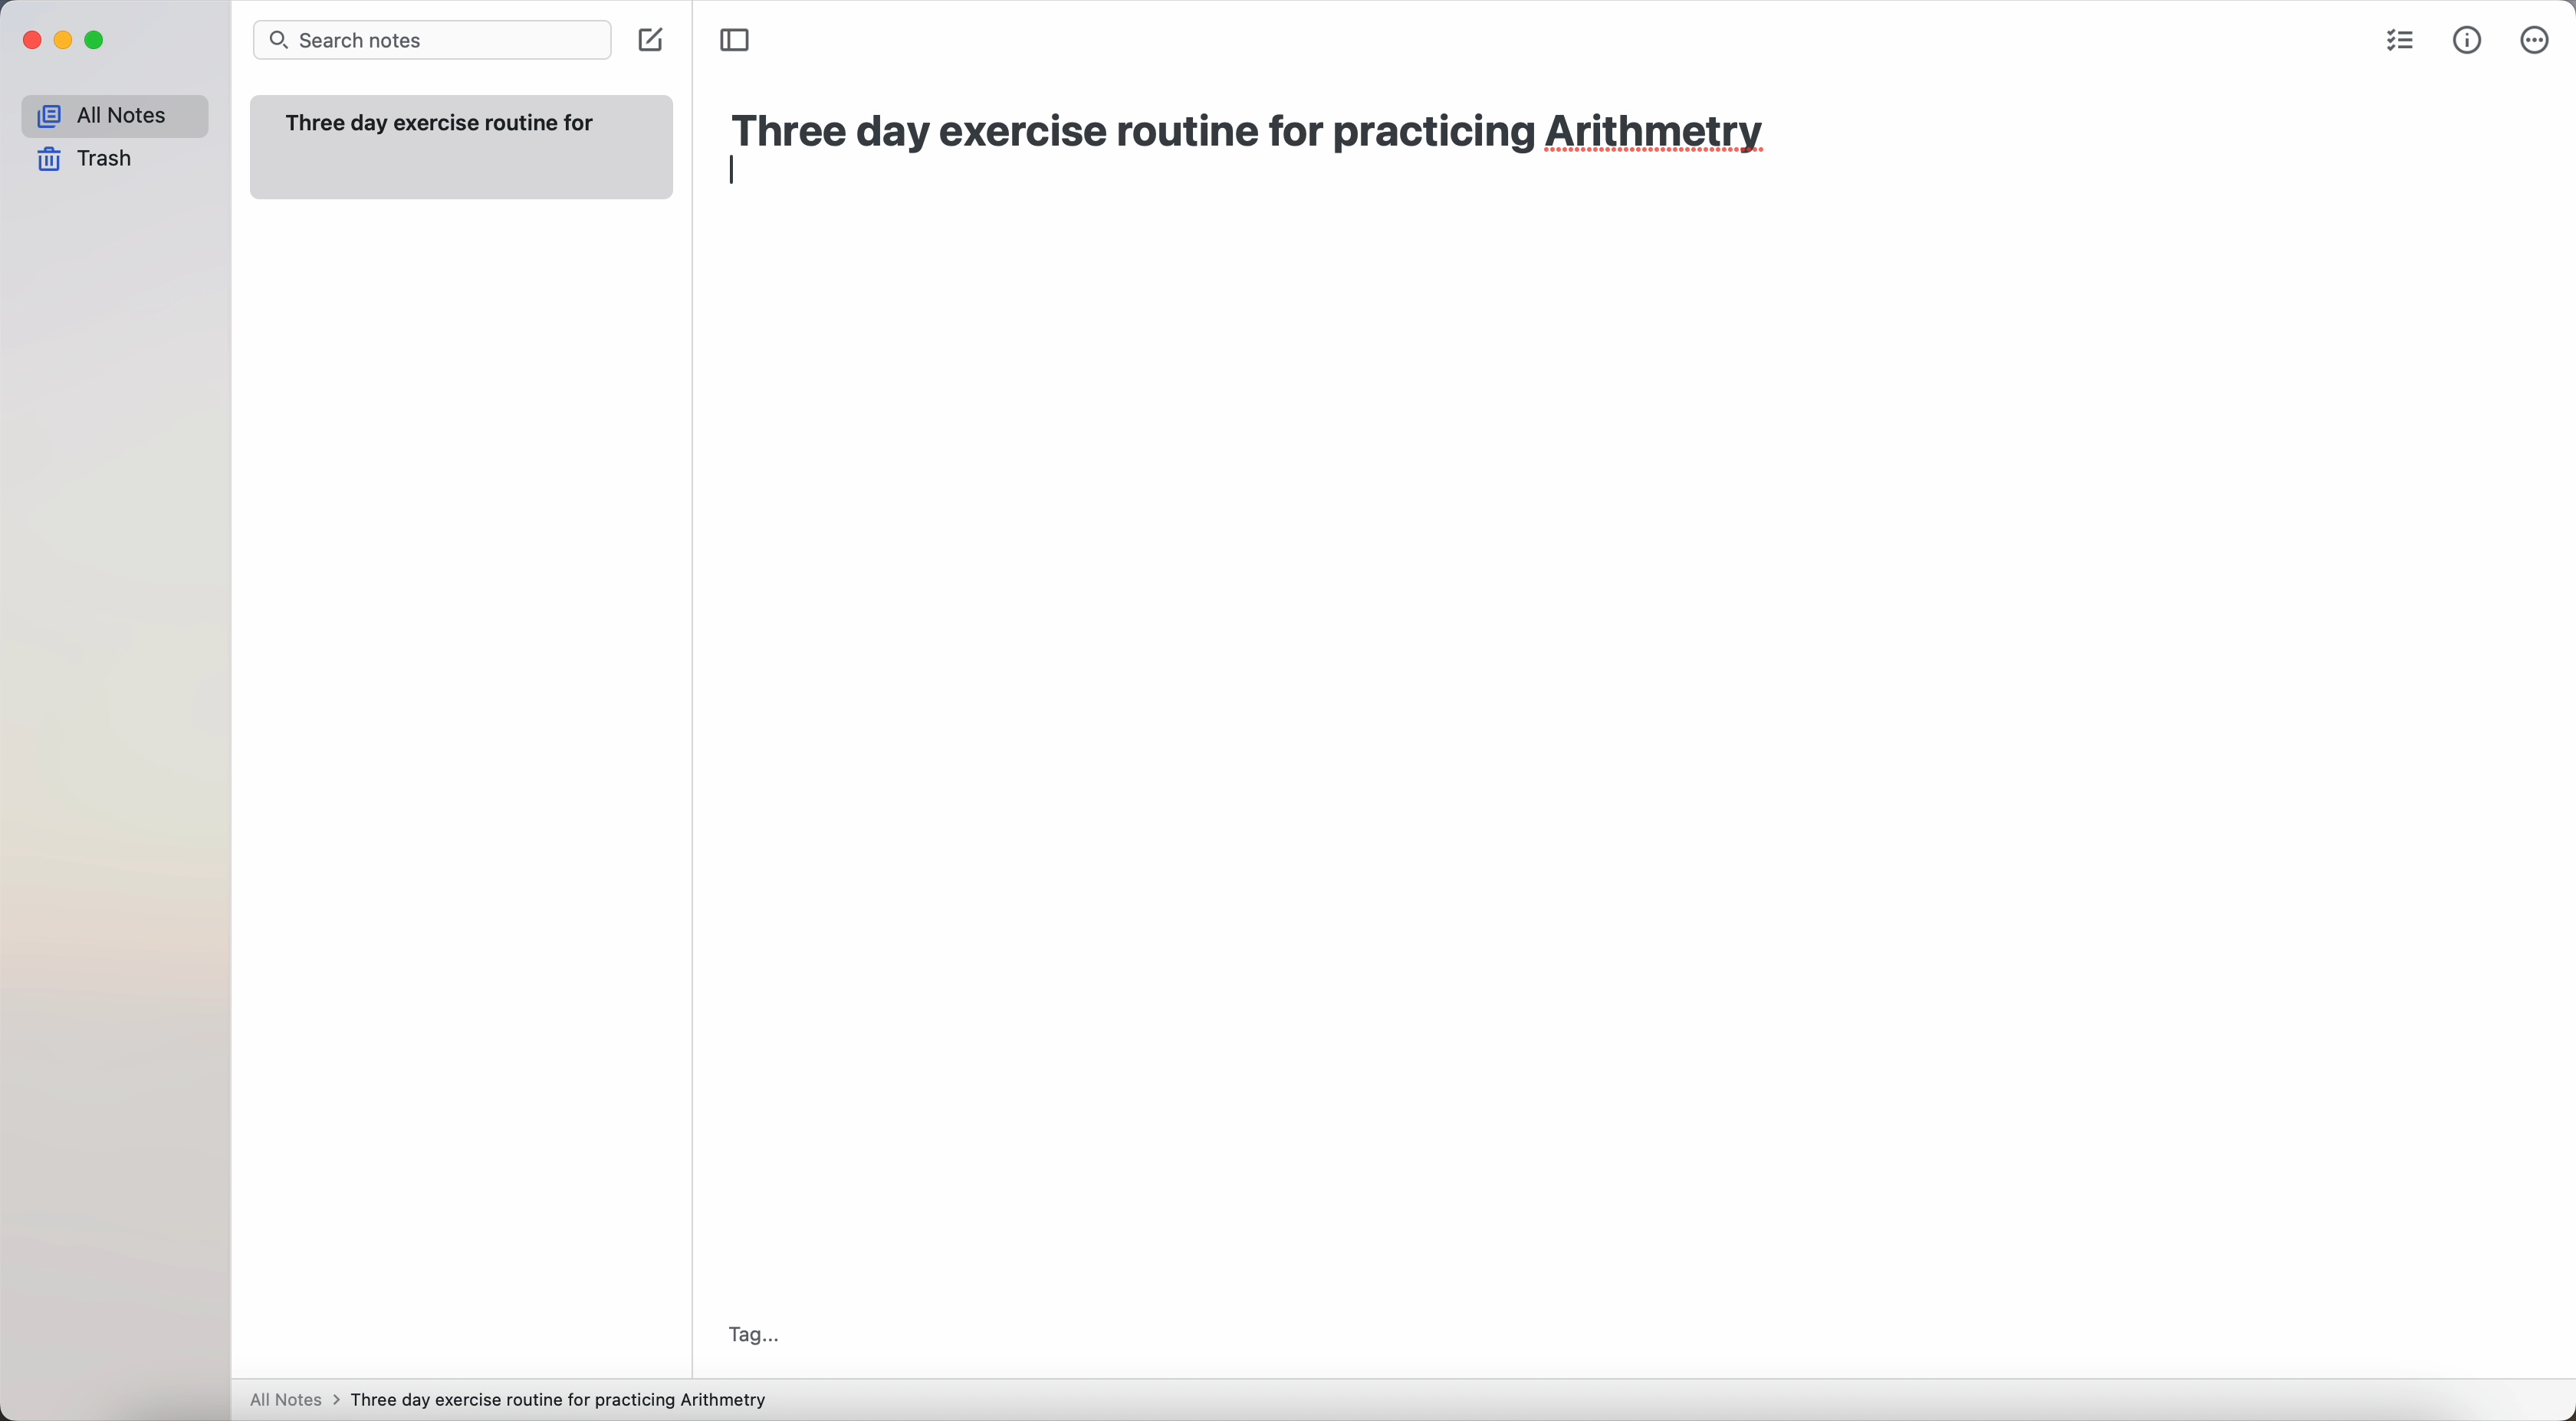 This screenshot has height=1421, width=2576. I want to click on create note, so click(651, 42).